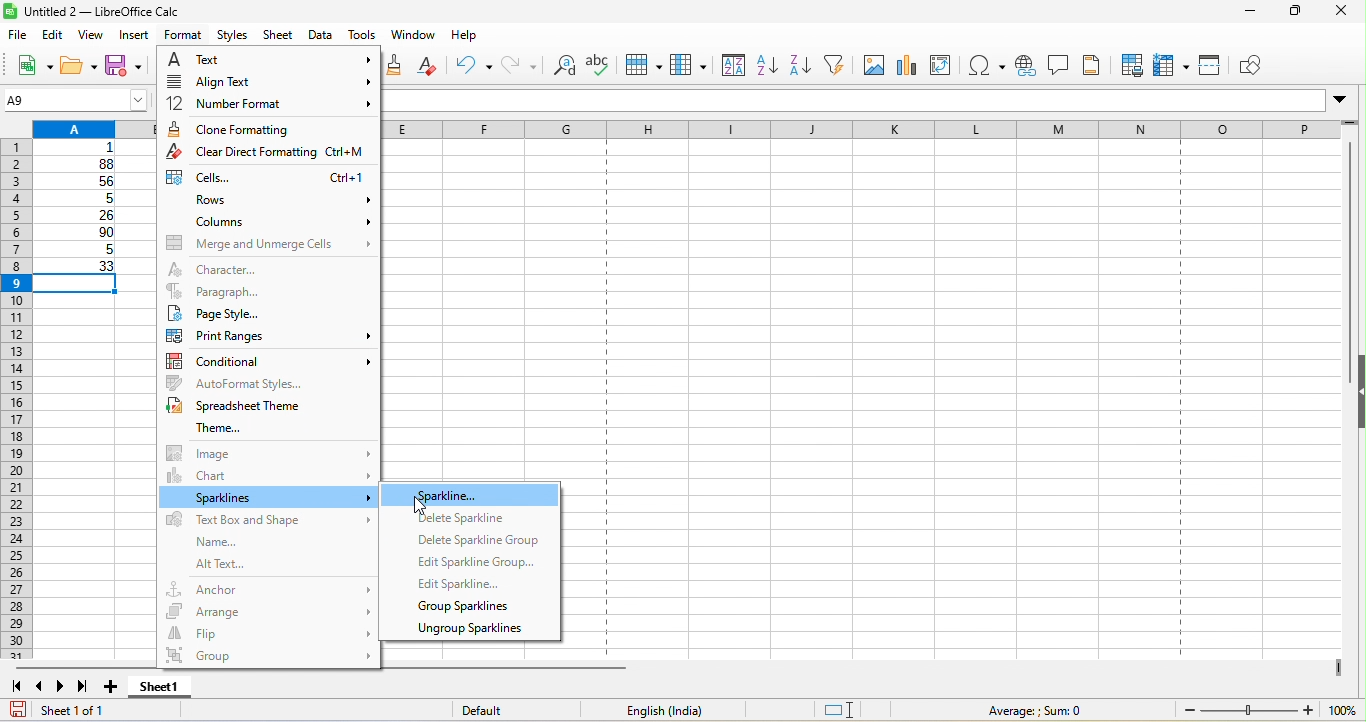 This screenshot has width=1366, height=722. What do you see at coordinates (75, 99) in the screenshot?
I see `A9 (name box)` at bounding box center [75, 99].